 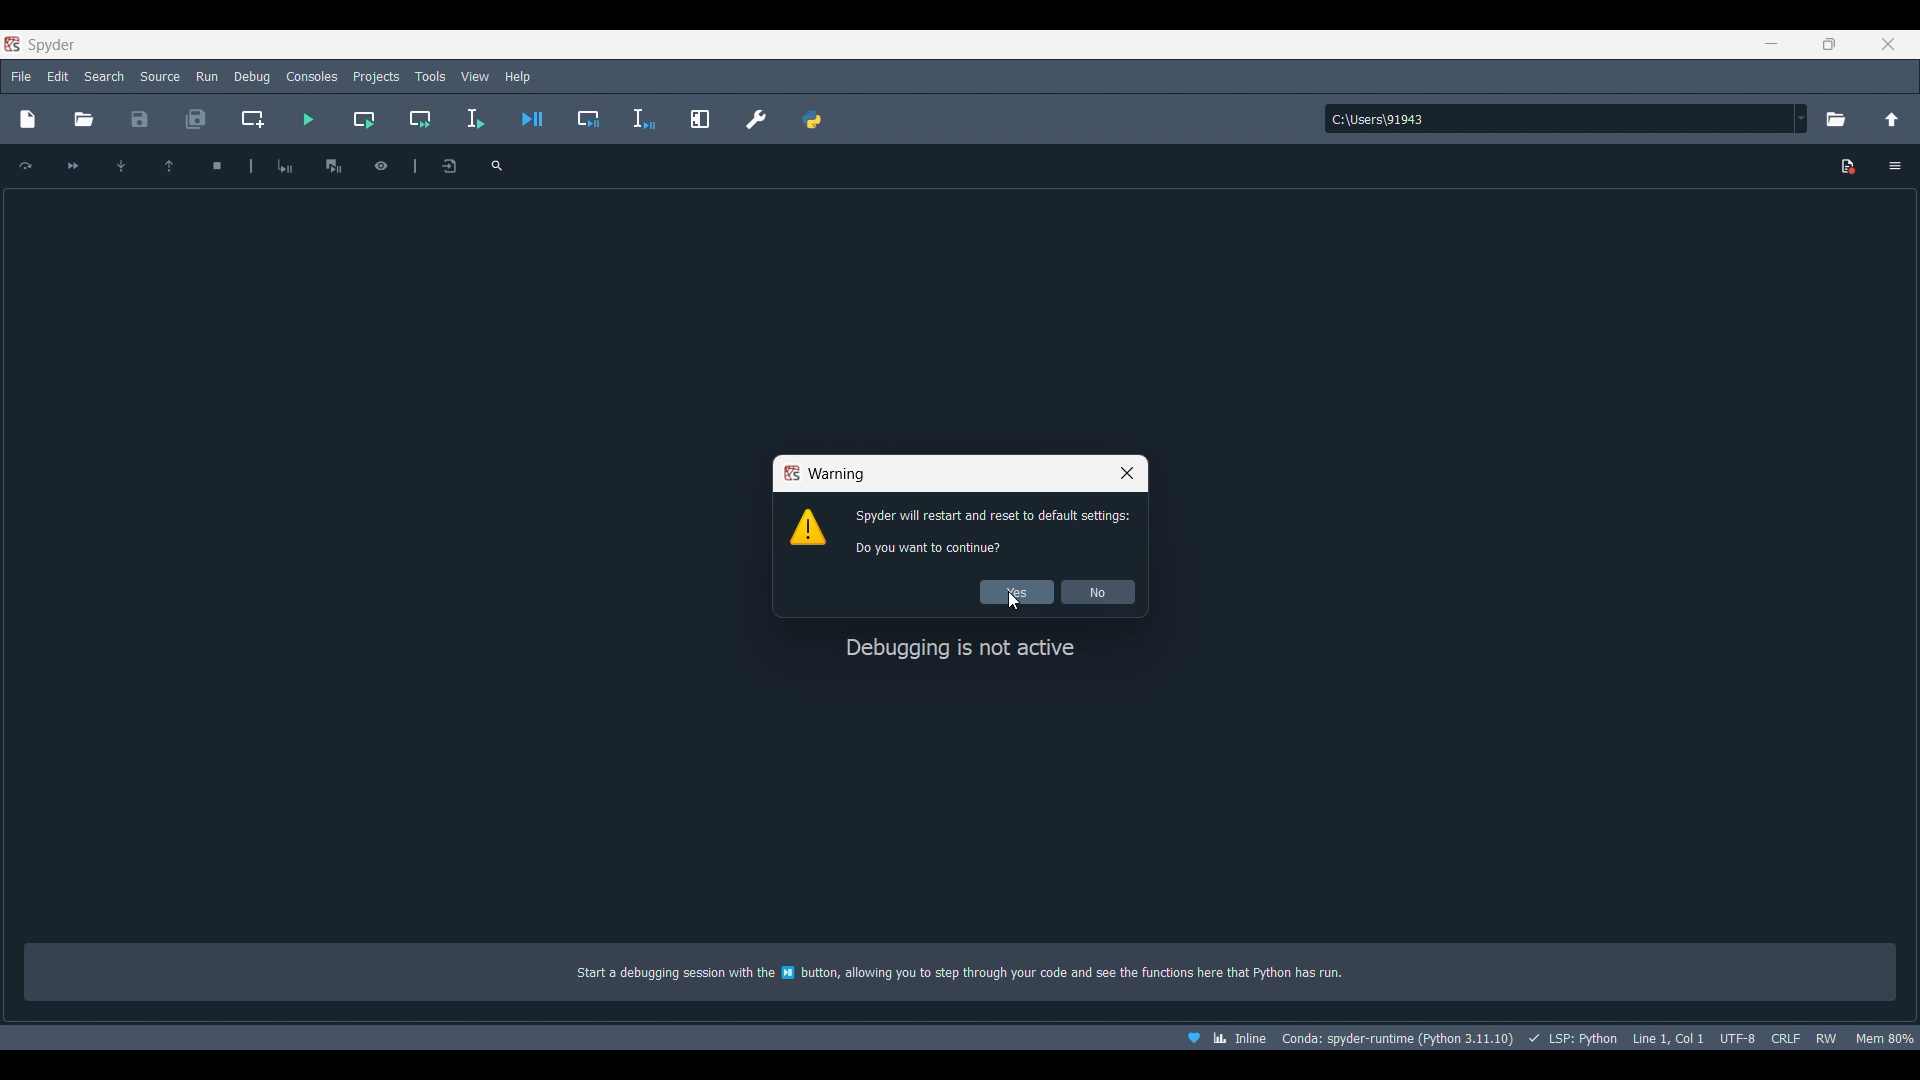 I want to click on No, so click(x=1098, y=592).